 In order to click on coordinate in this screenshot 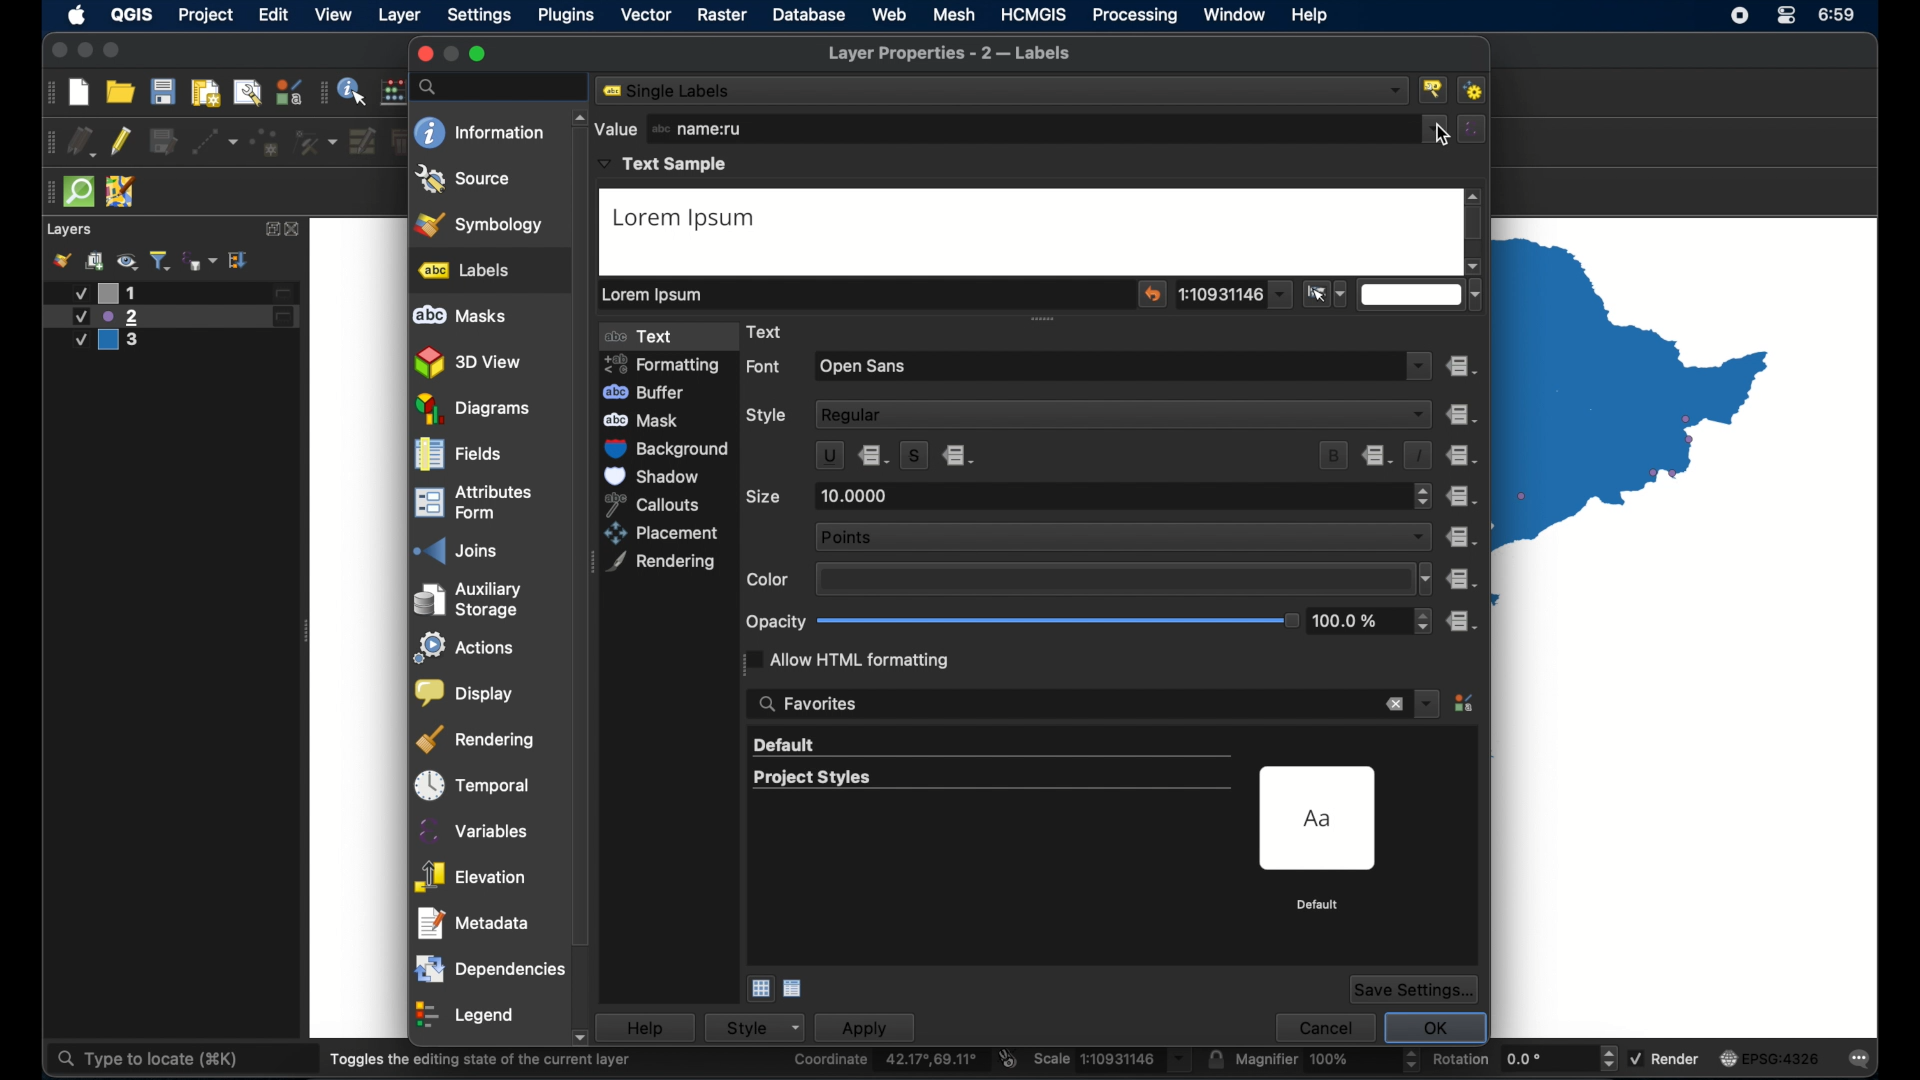, I will do `click(888, 1060)`.